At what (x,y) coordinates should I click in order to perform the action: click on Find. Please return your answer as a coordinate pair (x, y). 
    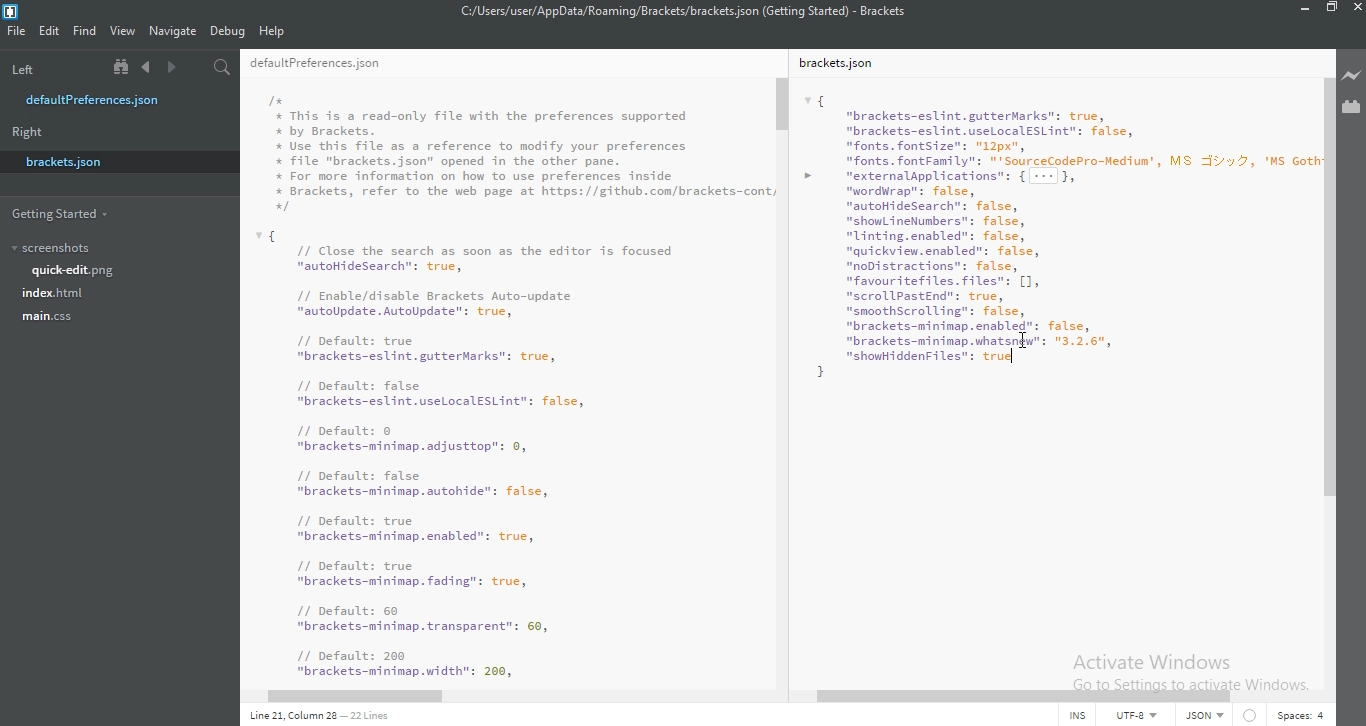
    Looking at the image, I should click on (85, 30).